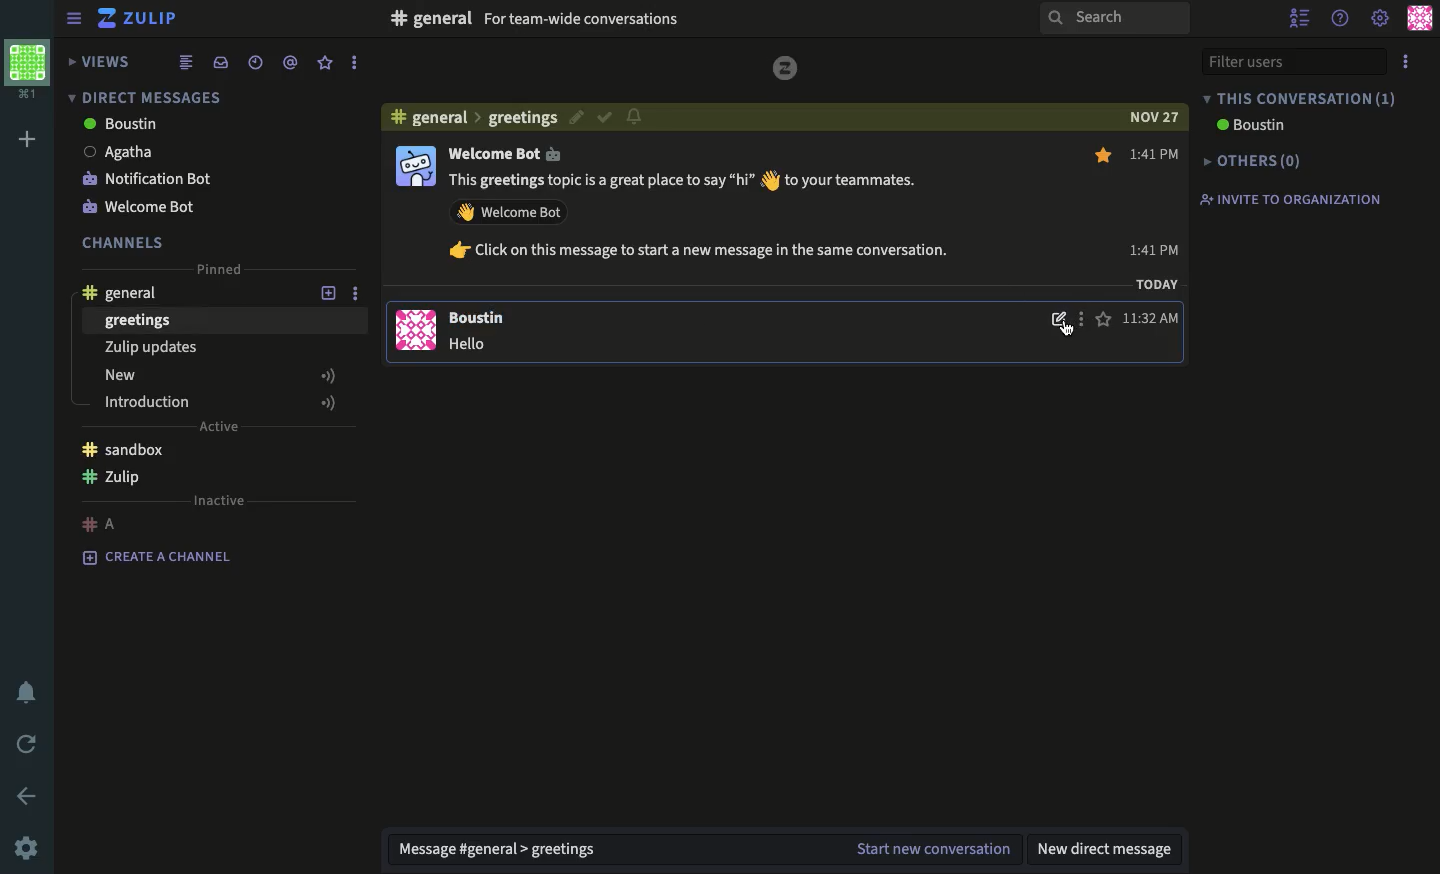 The image size is (1440, 874). Describe the element at coordinates (786, 68) in the screenshot. I see `Zulip` at that location.